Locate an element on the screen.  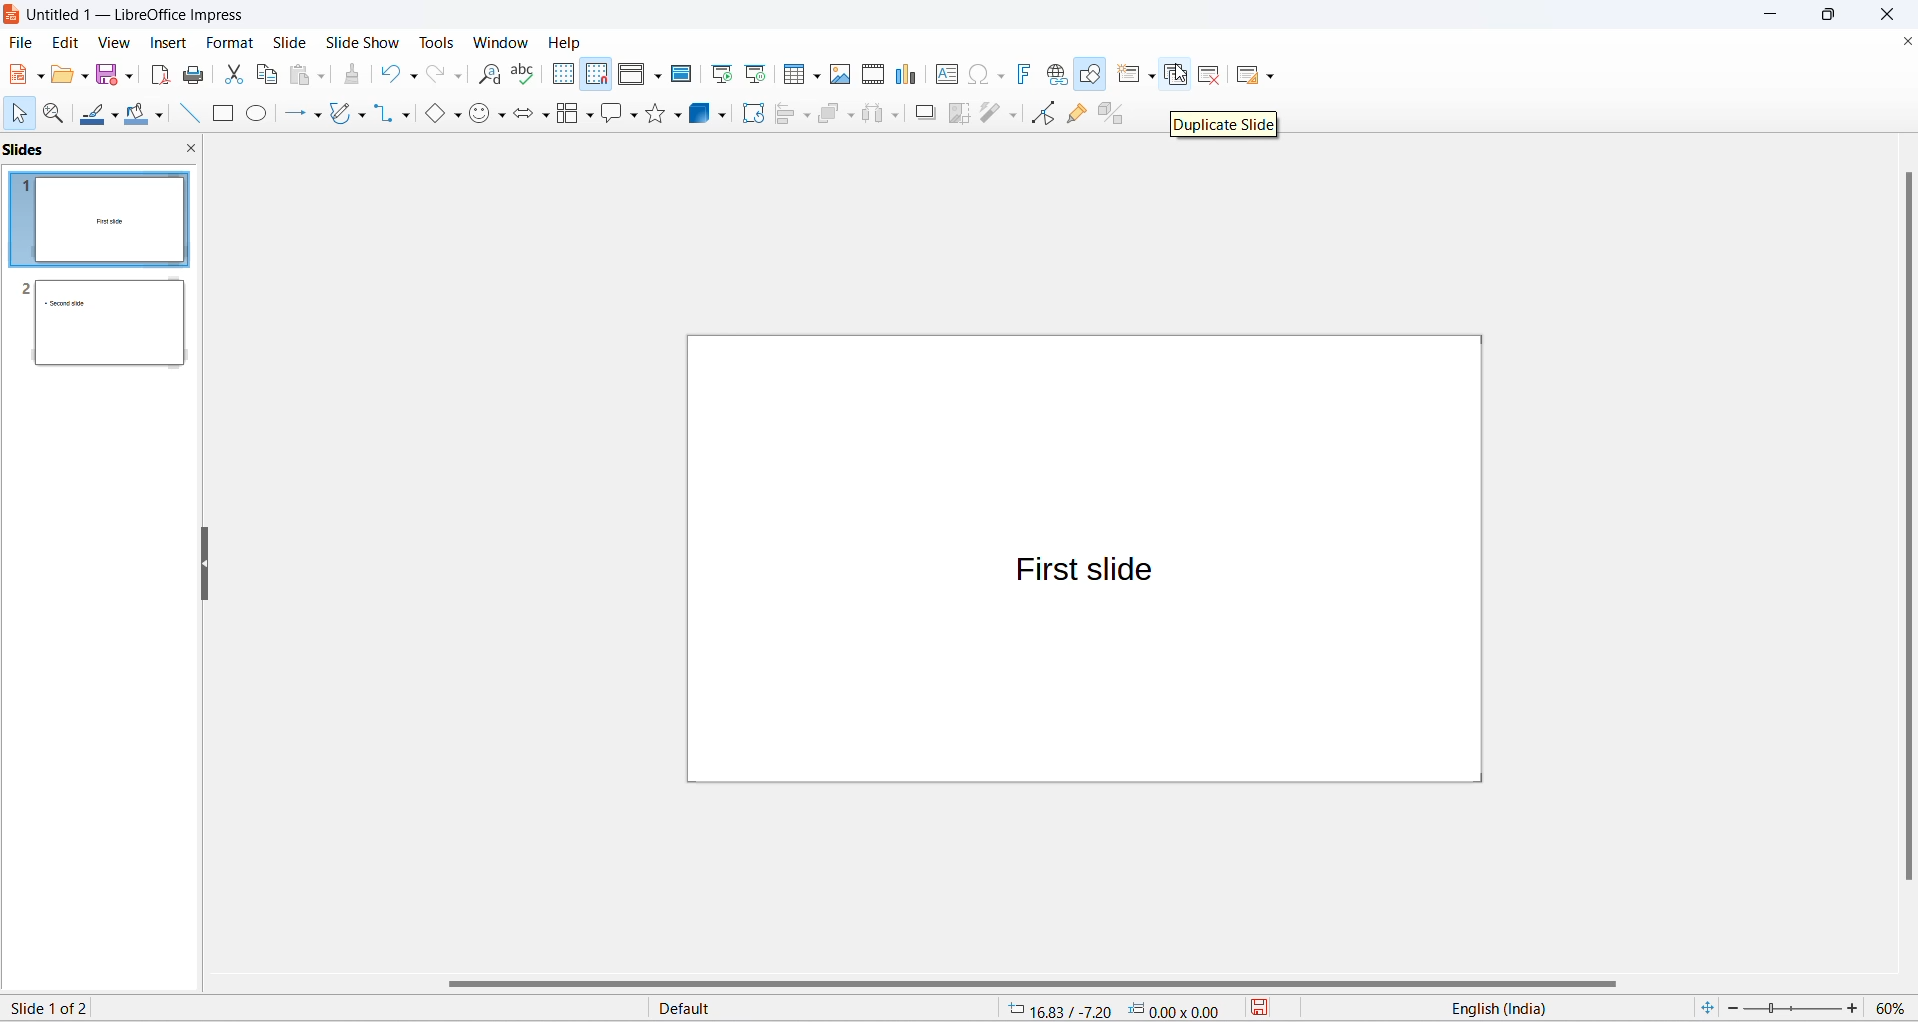
star is located at coordinates (653, 113).